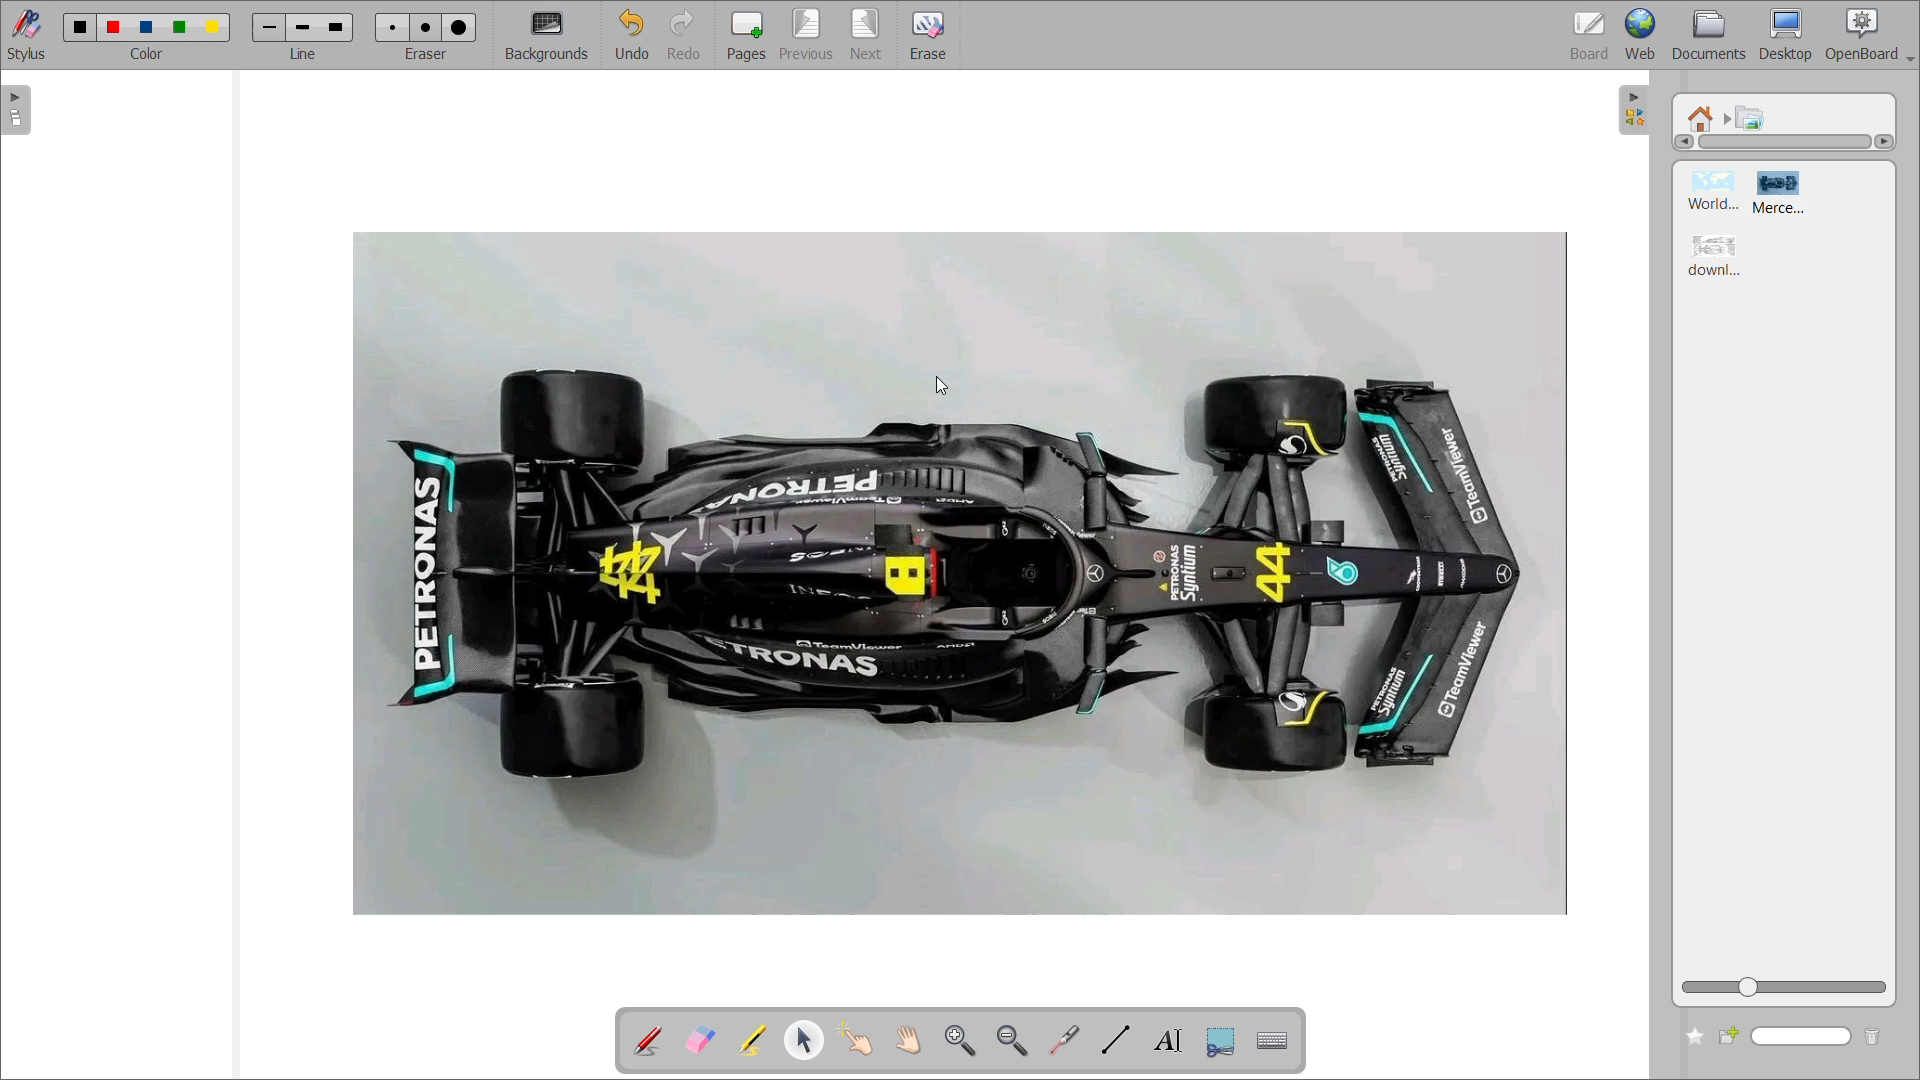 This screenshot has height=1080, width=1920. What do you see at coordinates (1692, 1040) in the screenshot?
I see `add to favorites` at bounding box center [1692, 1040].